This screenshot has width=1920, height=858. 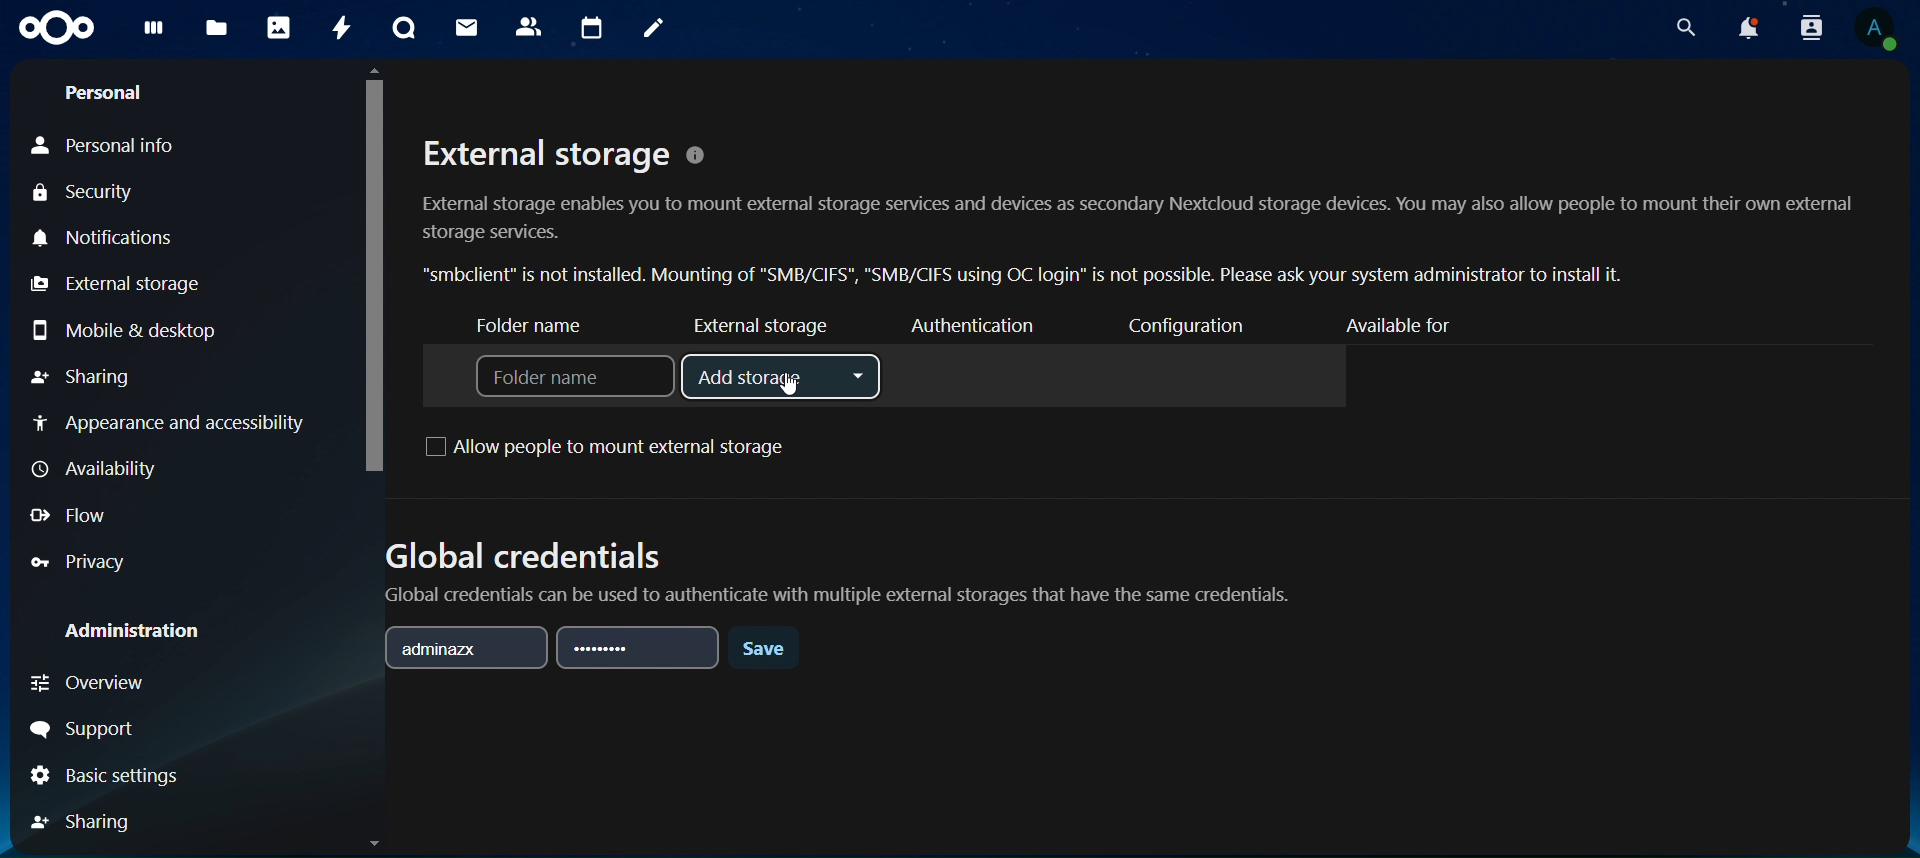 What do you see at coordinates (73, 517) in the screenshot?
I see `flow` at bounding box center [73, 517].